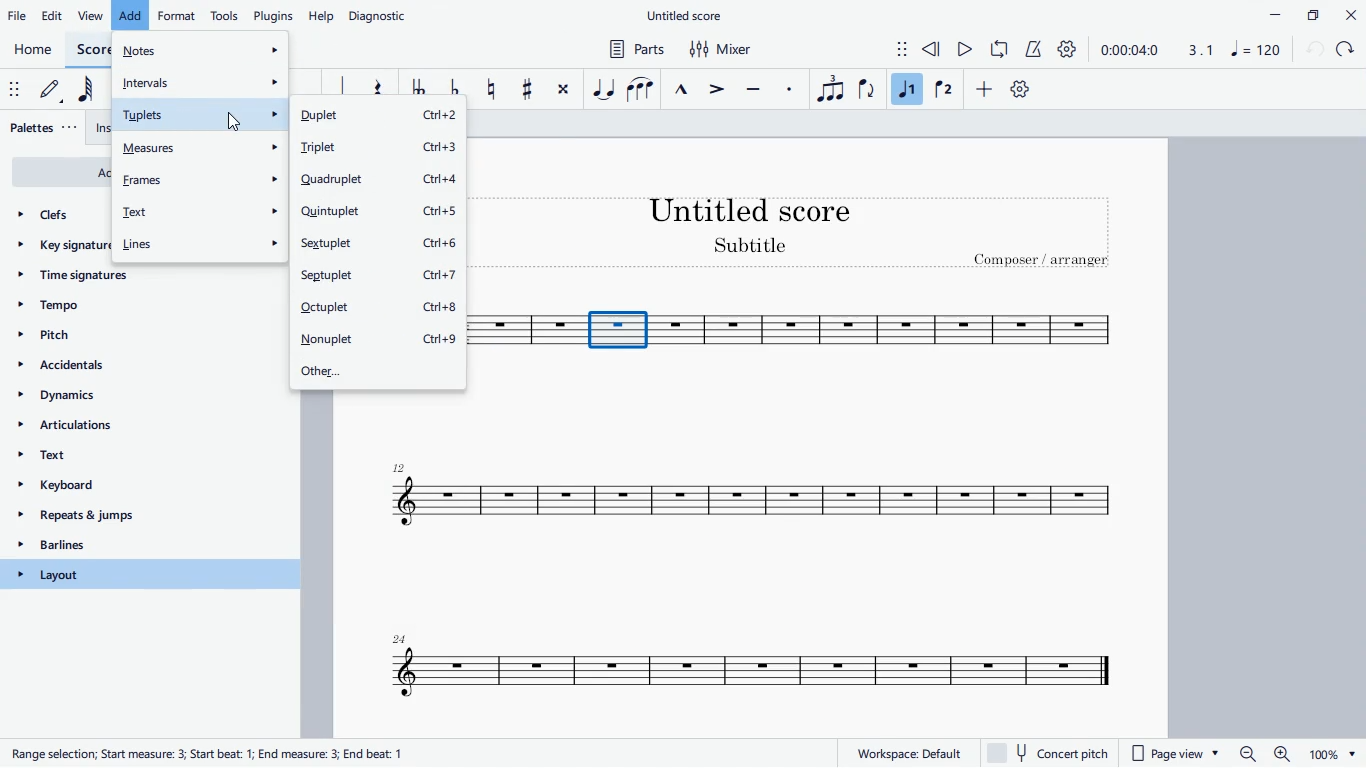  What do you see at coordinates (18, 16) in the screenshot?
I see `file` at bounding box center [18, 16].